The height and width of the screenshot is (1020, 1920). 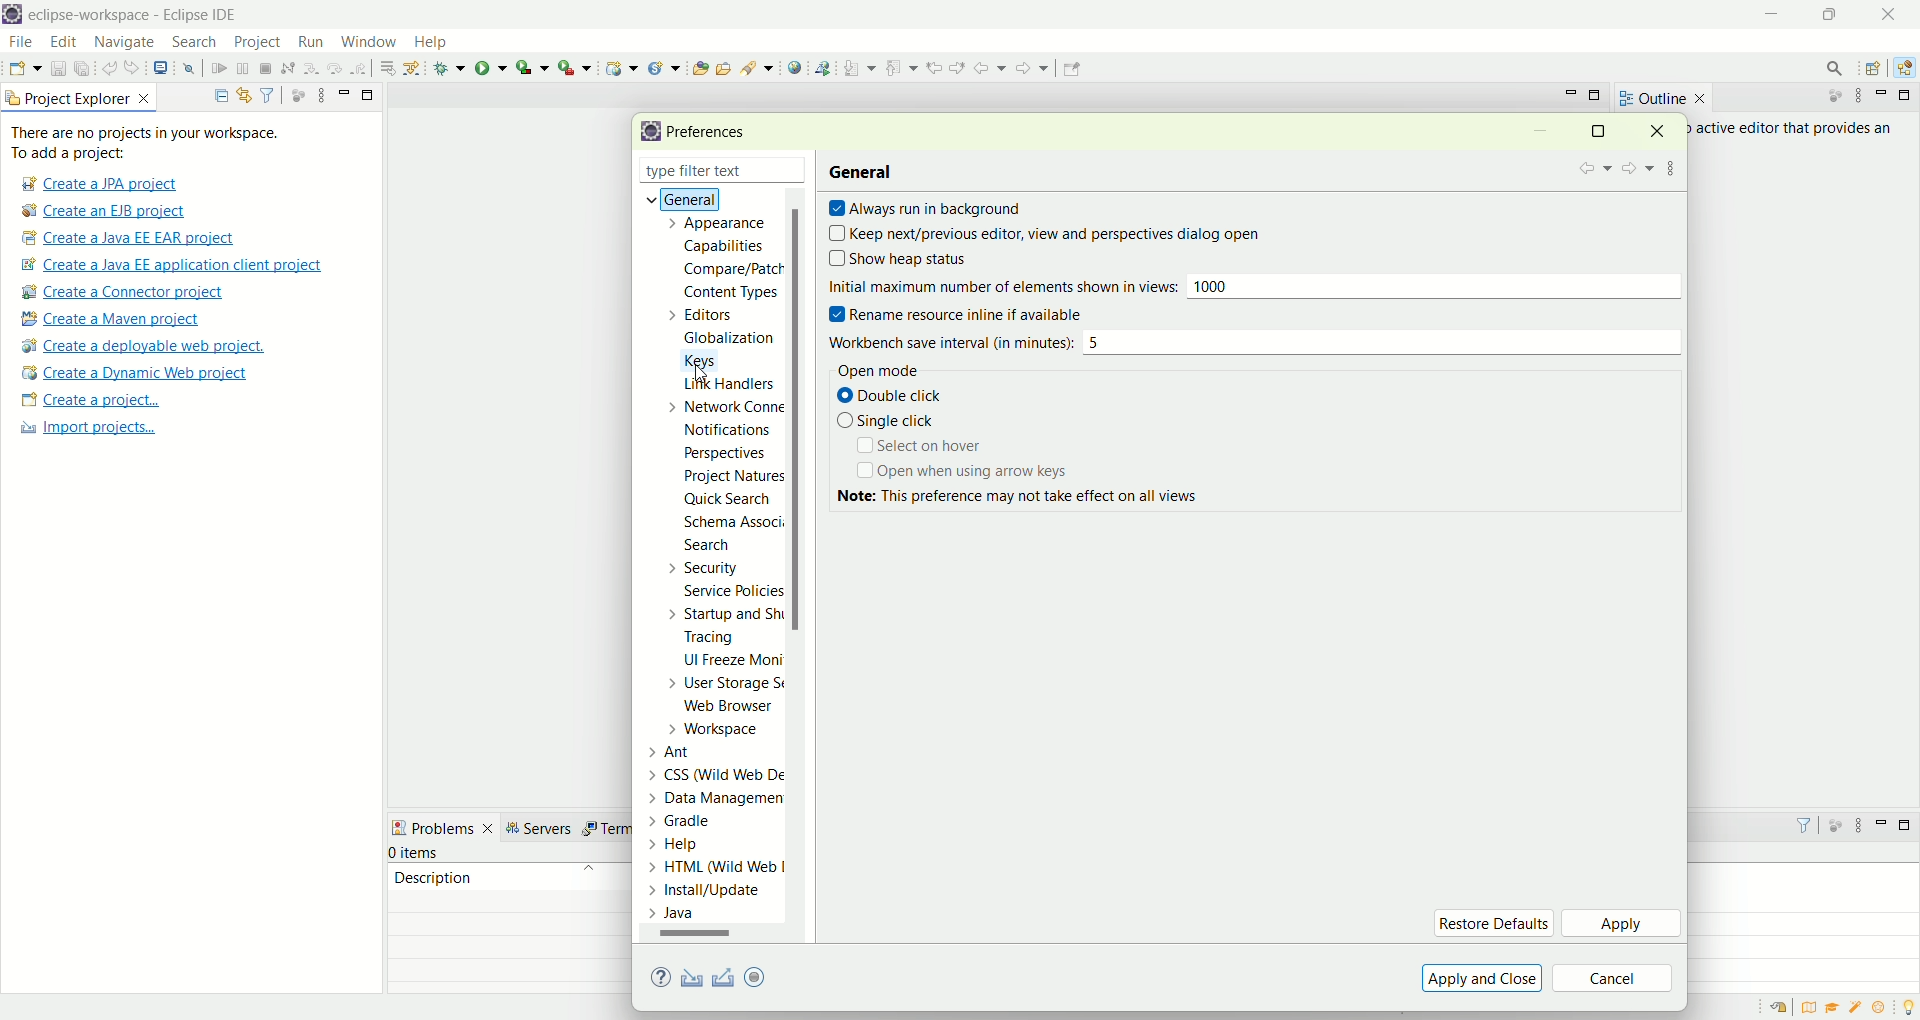 I want to click on resume, so click(x=220, y=70).